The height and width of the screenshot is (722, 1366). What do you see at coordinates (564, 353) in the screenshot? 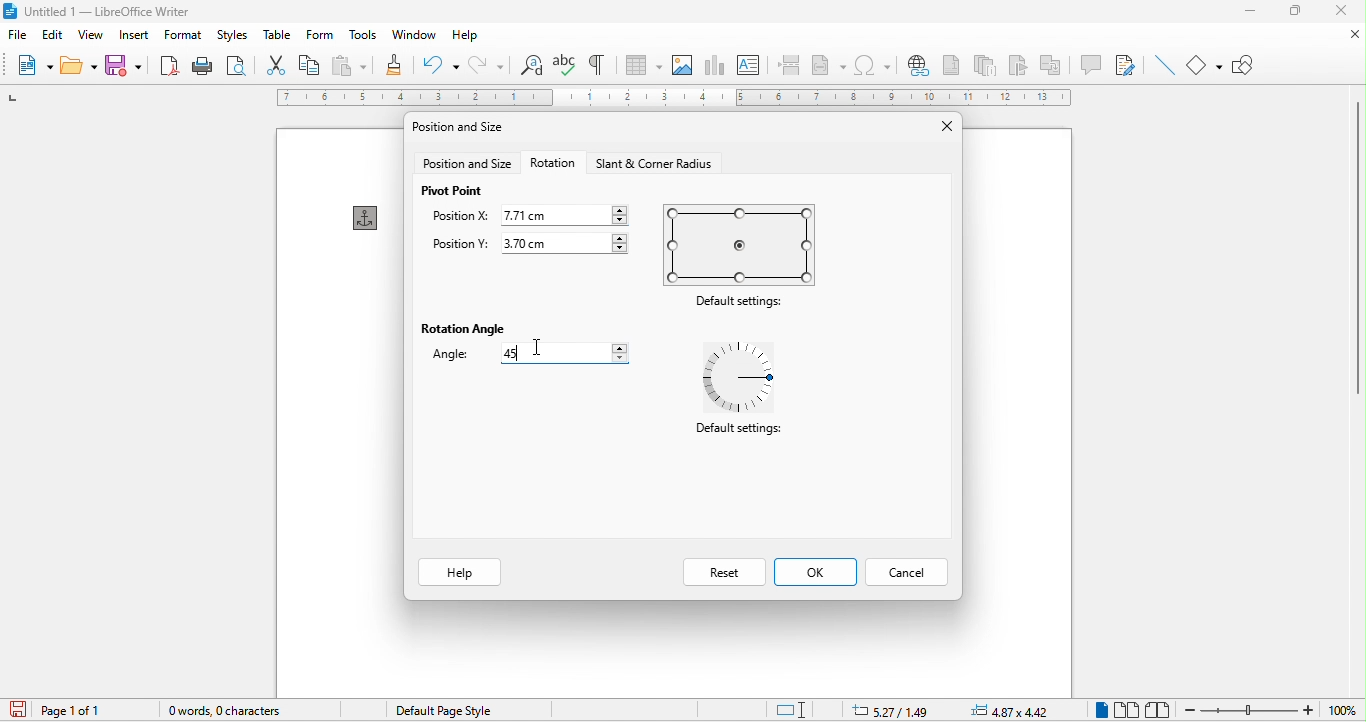
I see `45` at bounding box center [564, 353].